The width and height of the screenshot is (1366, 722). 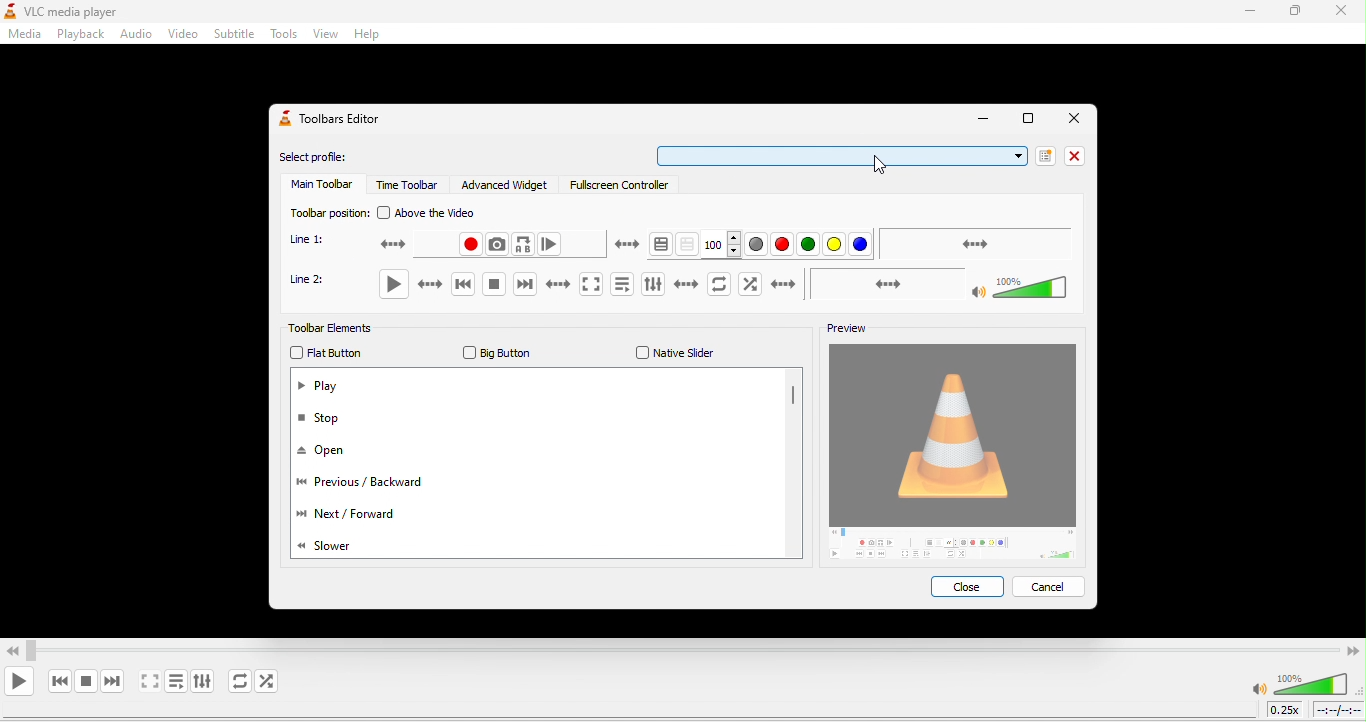 I want to click on previous/backward, so click(x=376, y=487).